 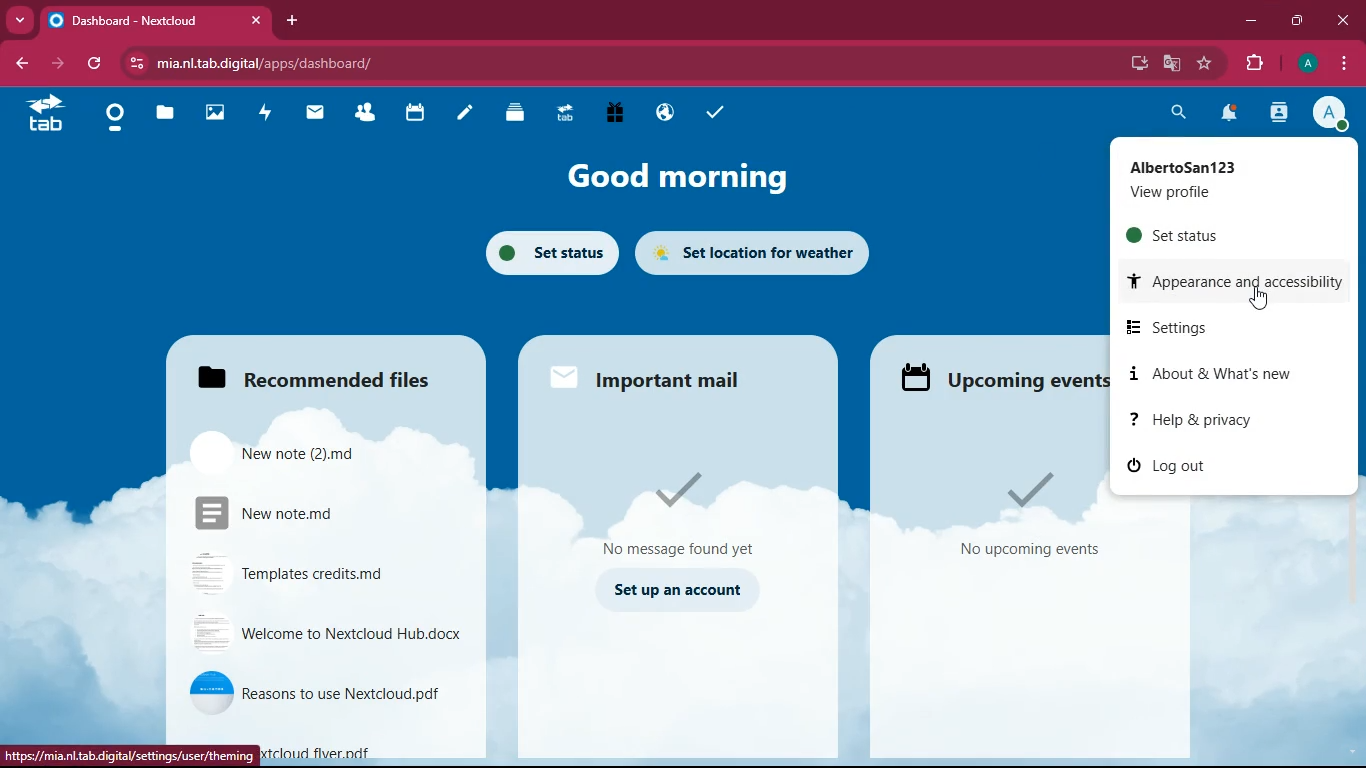 What do you see at coordinates (22, 21) in the screenshot?
I see `more` at bounding box center [22, 21].